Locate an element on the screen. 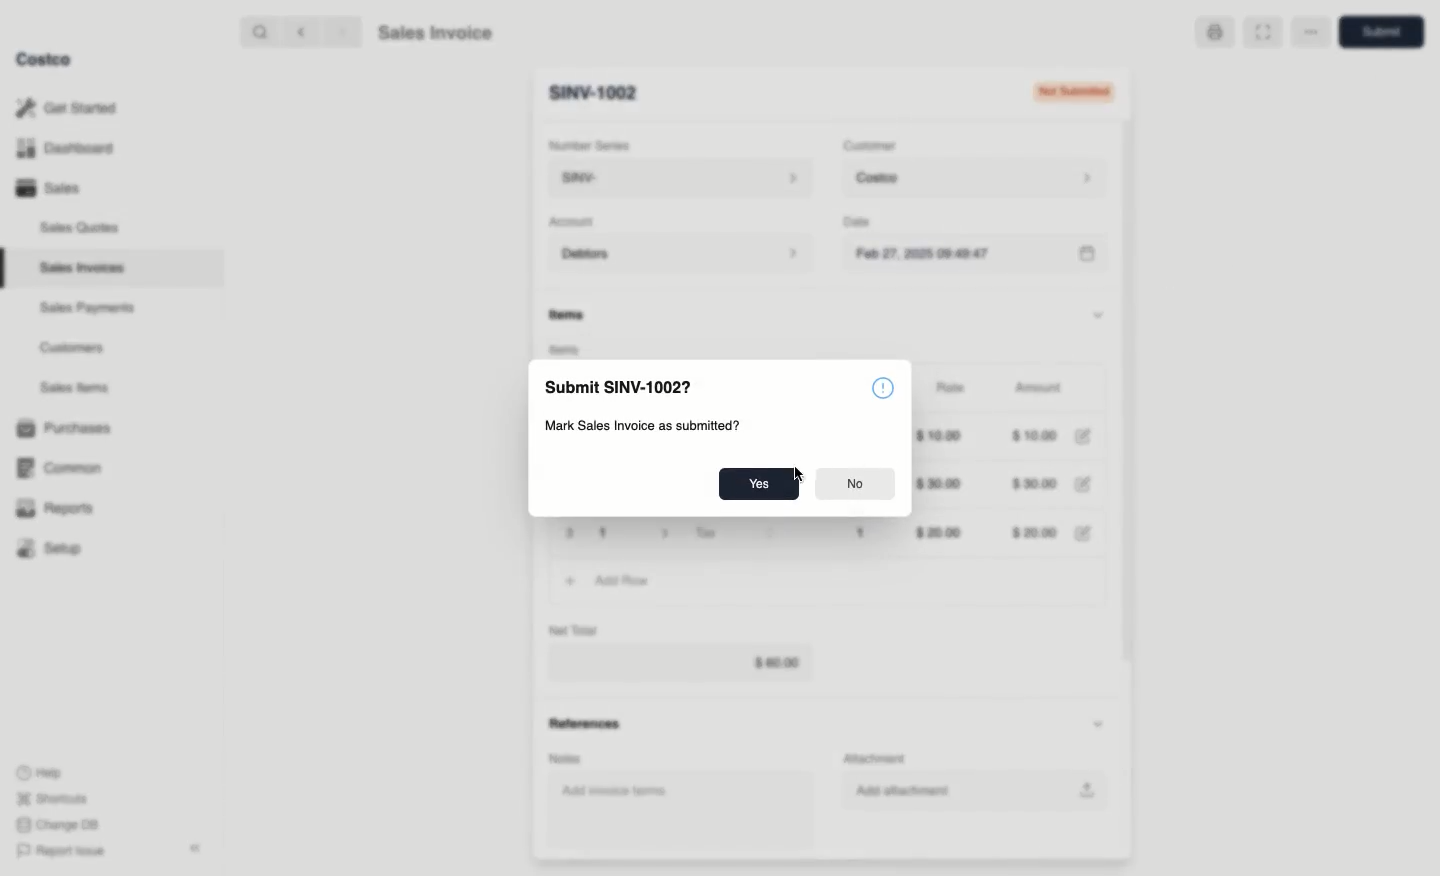  Help is located at coordinates (41, 771).